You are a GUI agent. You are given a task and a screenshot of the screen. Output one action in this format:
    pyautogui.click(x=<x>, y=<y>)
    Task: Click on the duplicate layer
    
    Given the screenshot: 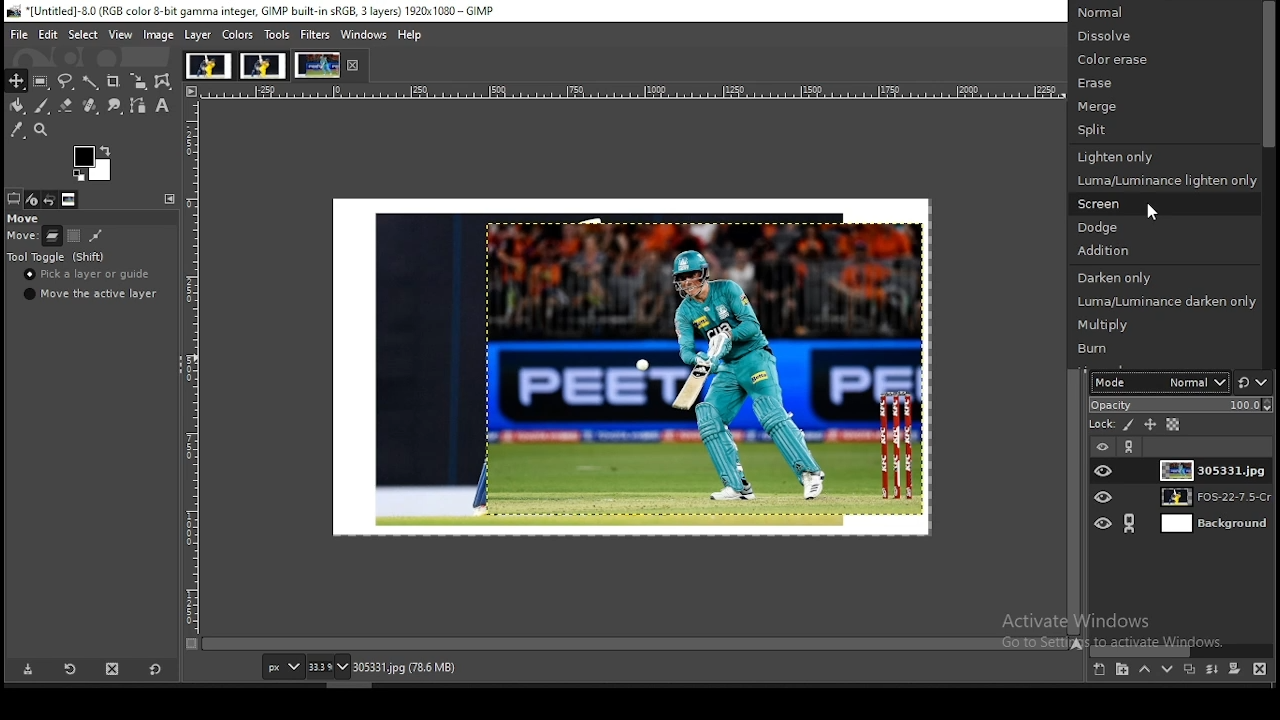 What is the action you would take?
    pyautogui.click(x=1188, y=669)
    